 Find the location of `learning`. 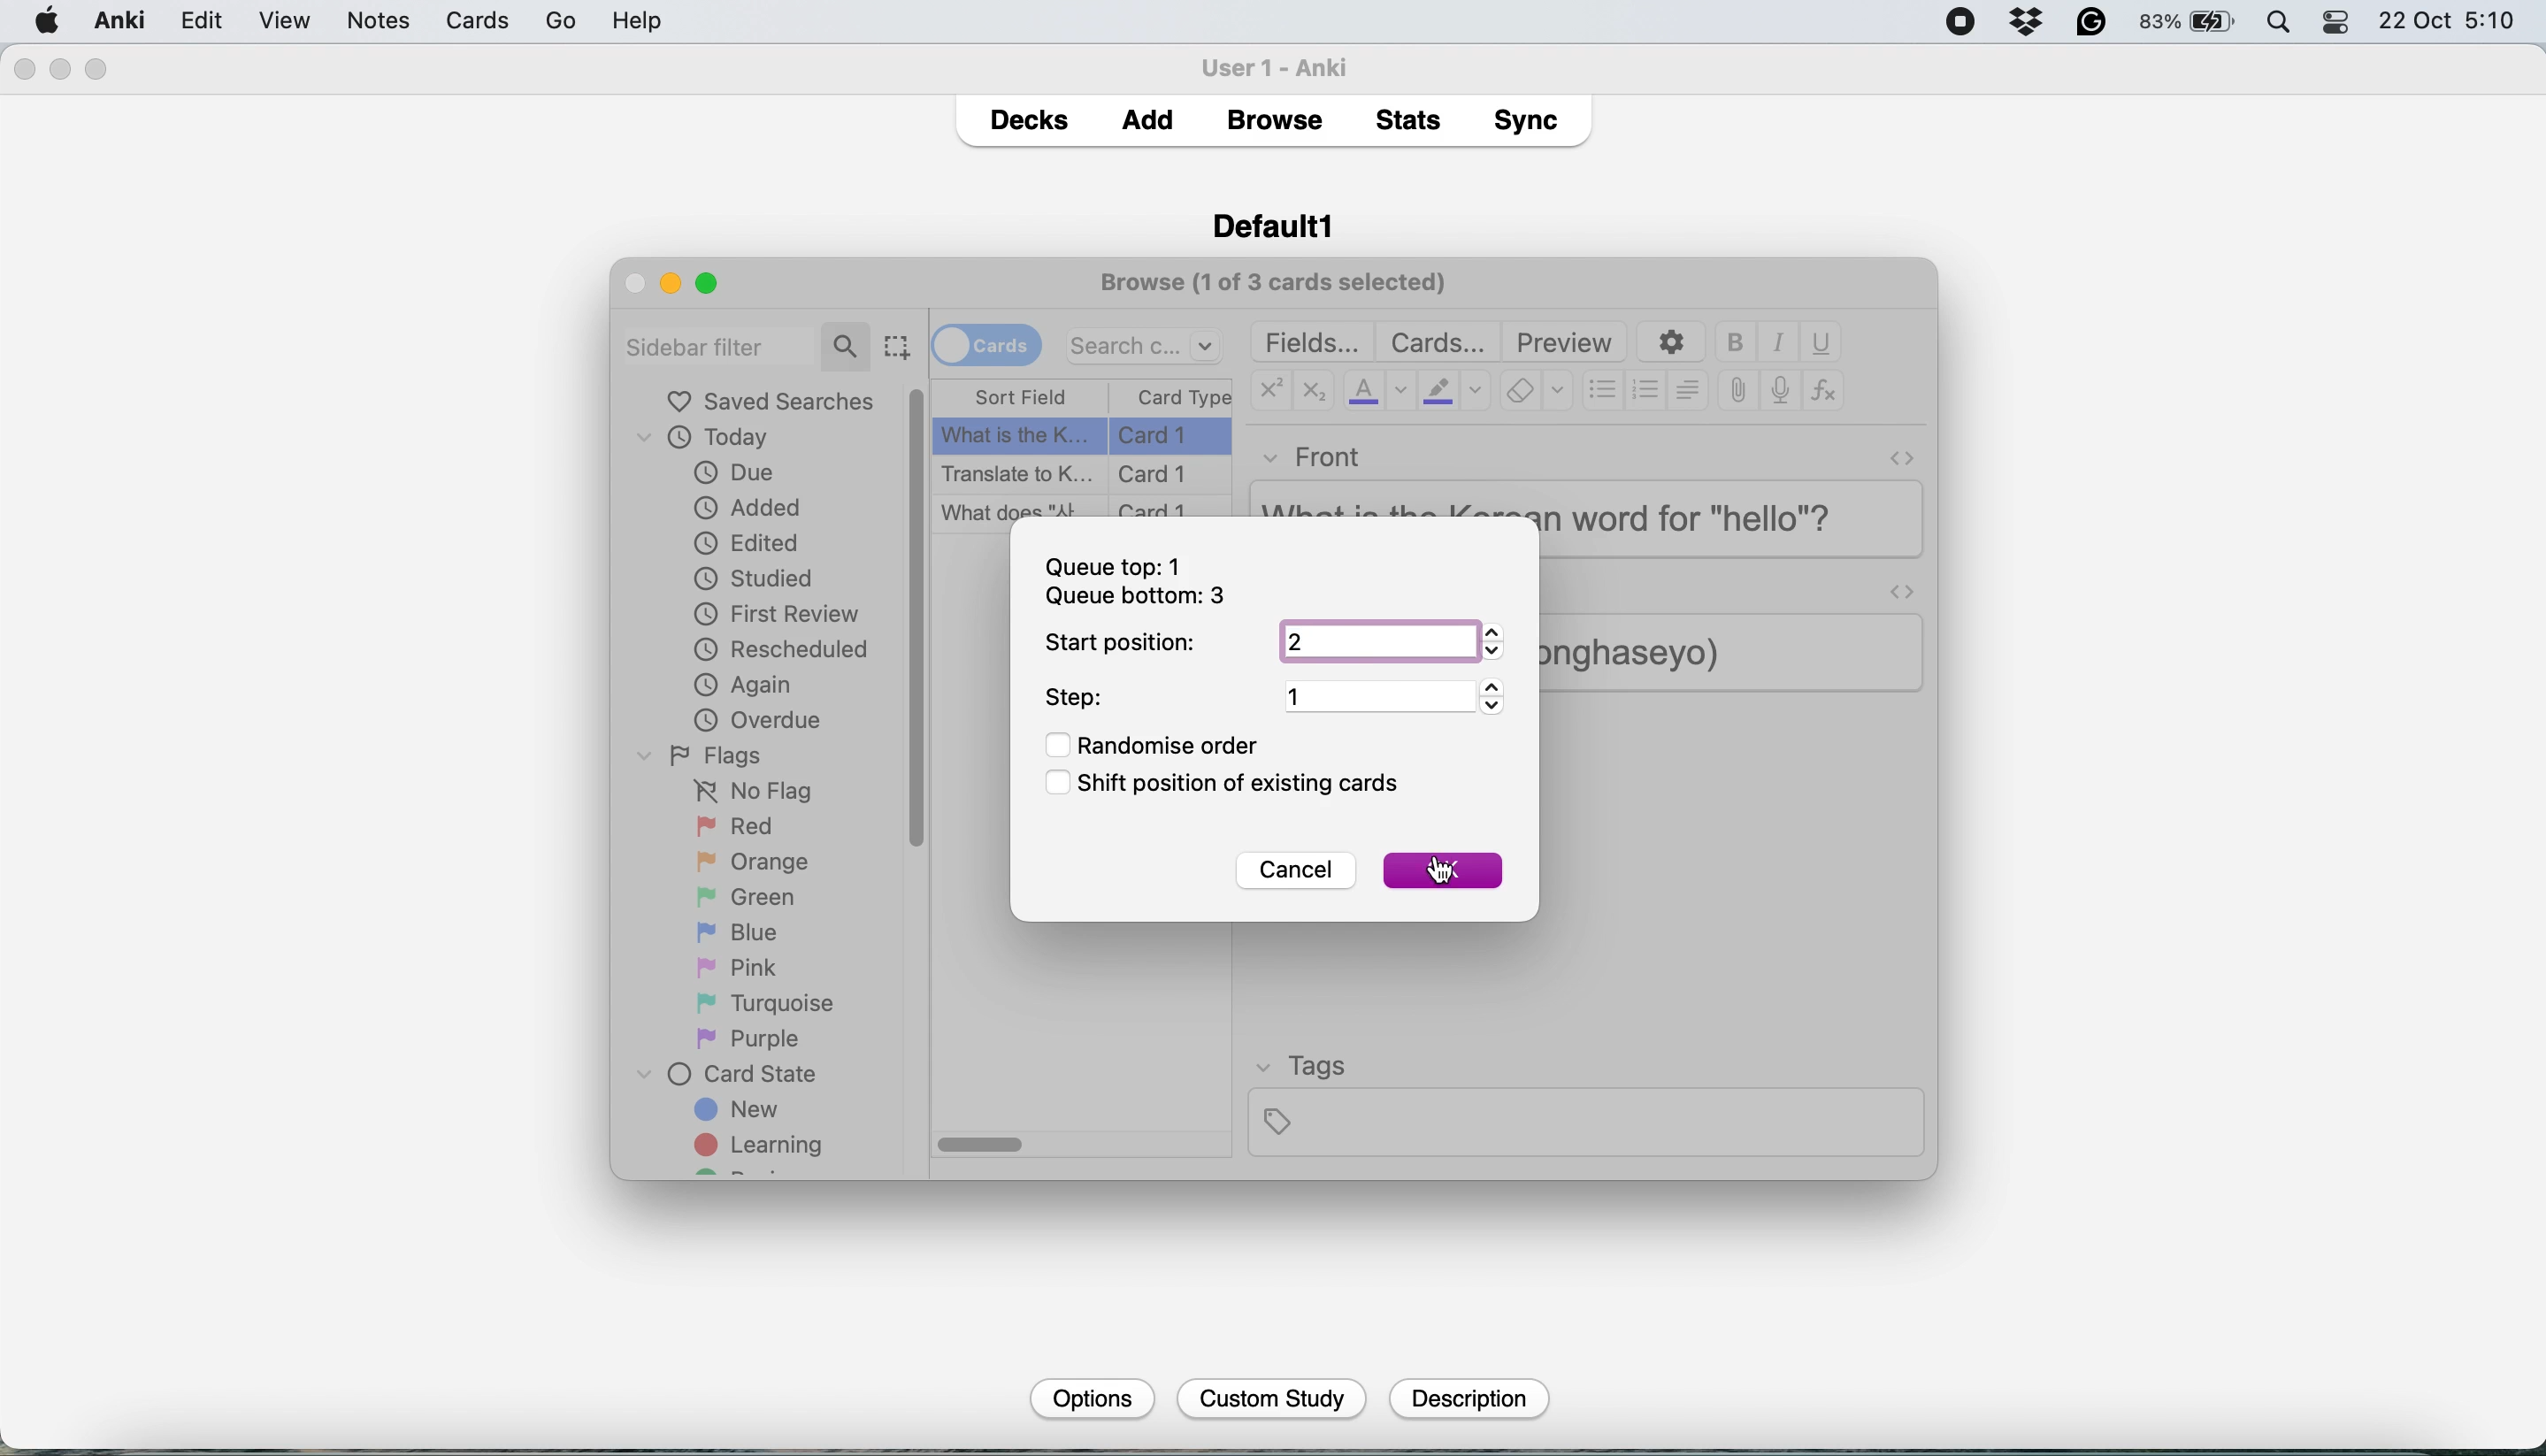

learning is located at coordinates (766, 1148).